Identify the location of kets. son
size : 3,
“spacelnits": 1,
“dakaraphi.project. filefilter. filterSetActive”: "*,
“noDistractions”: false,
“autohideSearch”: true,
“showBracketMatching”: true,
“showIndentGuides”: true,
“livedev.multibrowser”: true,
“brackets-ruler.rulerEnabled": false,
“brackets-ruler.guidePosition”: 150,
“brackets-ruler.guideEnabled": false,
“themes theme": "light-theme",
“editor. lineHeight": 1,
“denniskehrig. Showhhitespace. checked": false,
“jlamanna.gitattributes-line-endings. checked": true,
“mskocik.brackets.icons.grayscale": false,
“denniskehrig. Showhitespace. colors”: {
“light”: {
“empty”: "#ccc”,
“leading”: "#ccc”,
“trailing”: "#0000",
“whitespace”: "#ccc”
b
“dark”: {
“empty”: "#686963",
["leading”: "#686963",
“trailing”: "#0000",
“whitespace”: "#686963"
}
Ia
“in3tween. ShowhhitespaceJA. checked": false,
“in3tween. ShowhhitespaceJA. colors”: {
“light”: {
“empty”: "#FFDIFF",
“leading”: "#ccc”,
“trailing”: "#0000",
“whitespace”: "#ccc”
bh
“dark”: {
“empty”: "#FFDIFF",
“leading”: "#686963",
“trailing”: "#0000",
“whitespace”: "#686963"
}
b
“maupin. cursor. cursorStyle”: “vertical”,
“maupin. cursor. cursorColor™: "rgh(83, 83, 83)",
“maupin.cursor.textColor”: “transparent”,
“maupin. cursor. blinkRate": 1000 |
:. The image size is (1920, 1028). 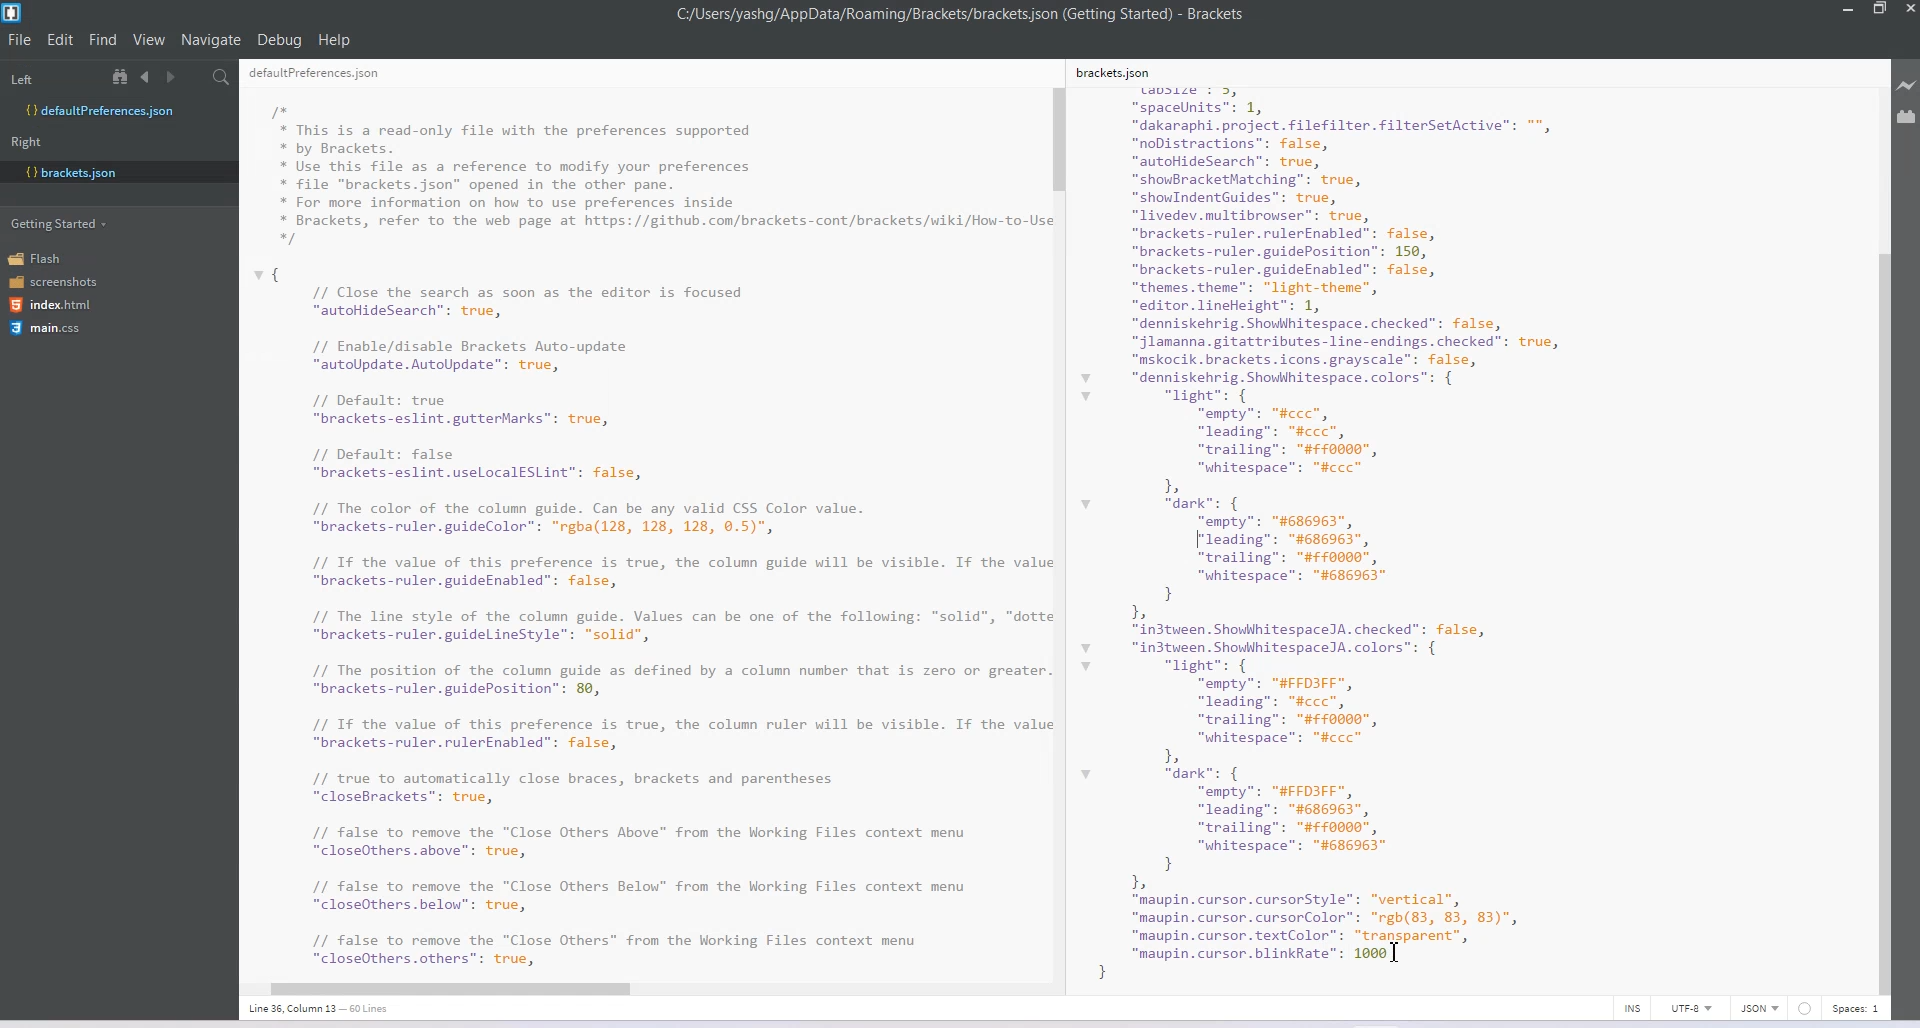
(1366, 516).